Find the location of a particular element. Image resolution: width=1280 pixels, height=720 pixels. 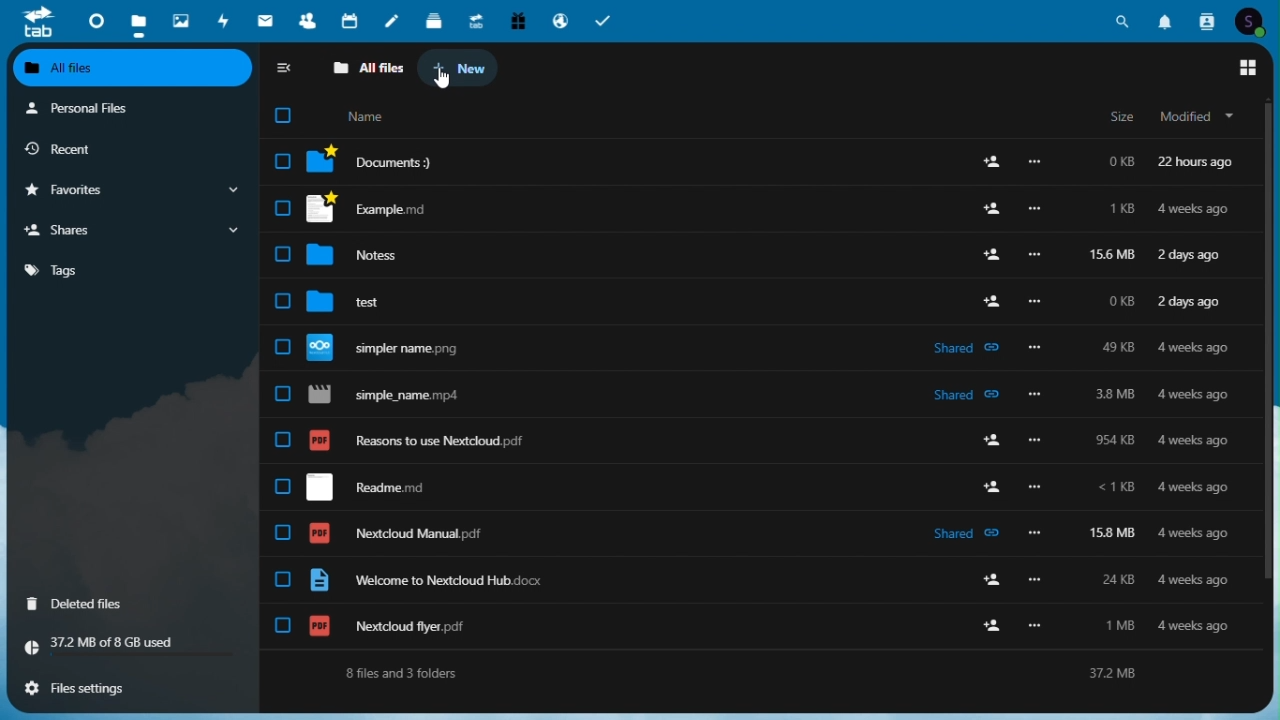

Collapse side bar is located at coordinates (284, 68).